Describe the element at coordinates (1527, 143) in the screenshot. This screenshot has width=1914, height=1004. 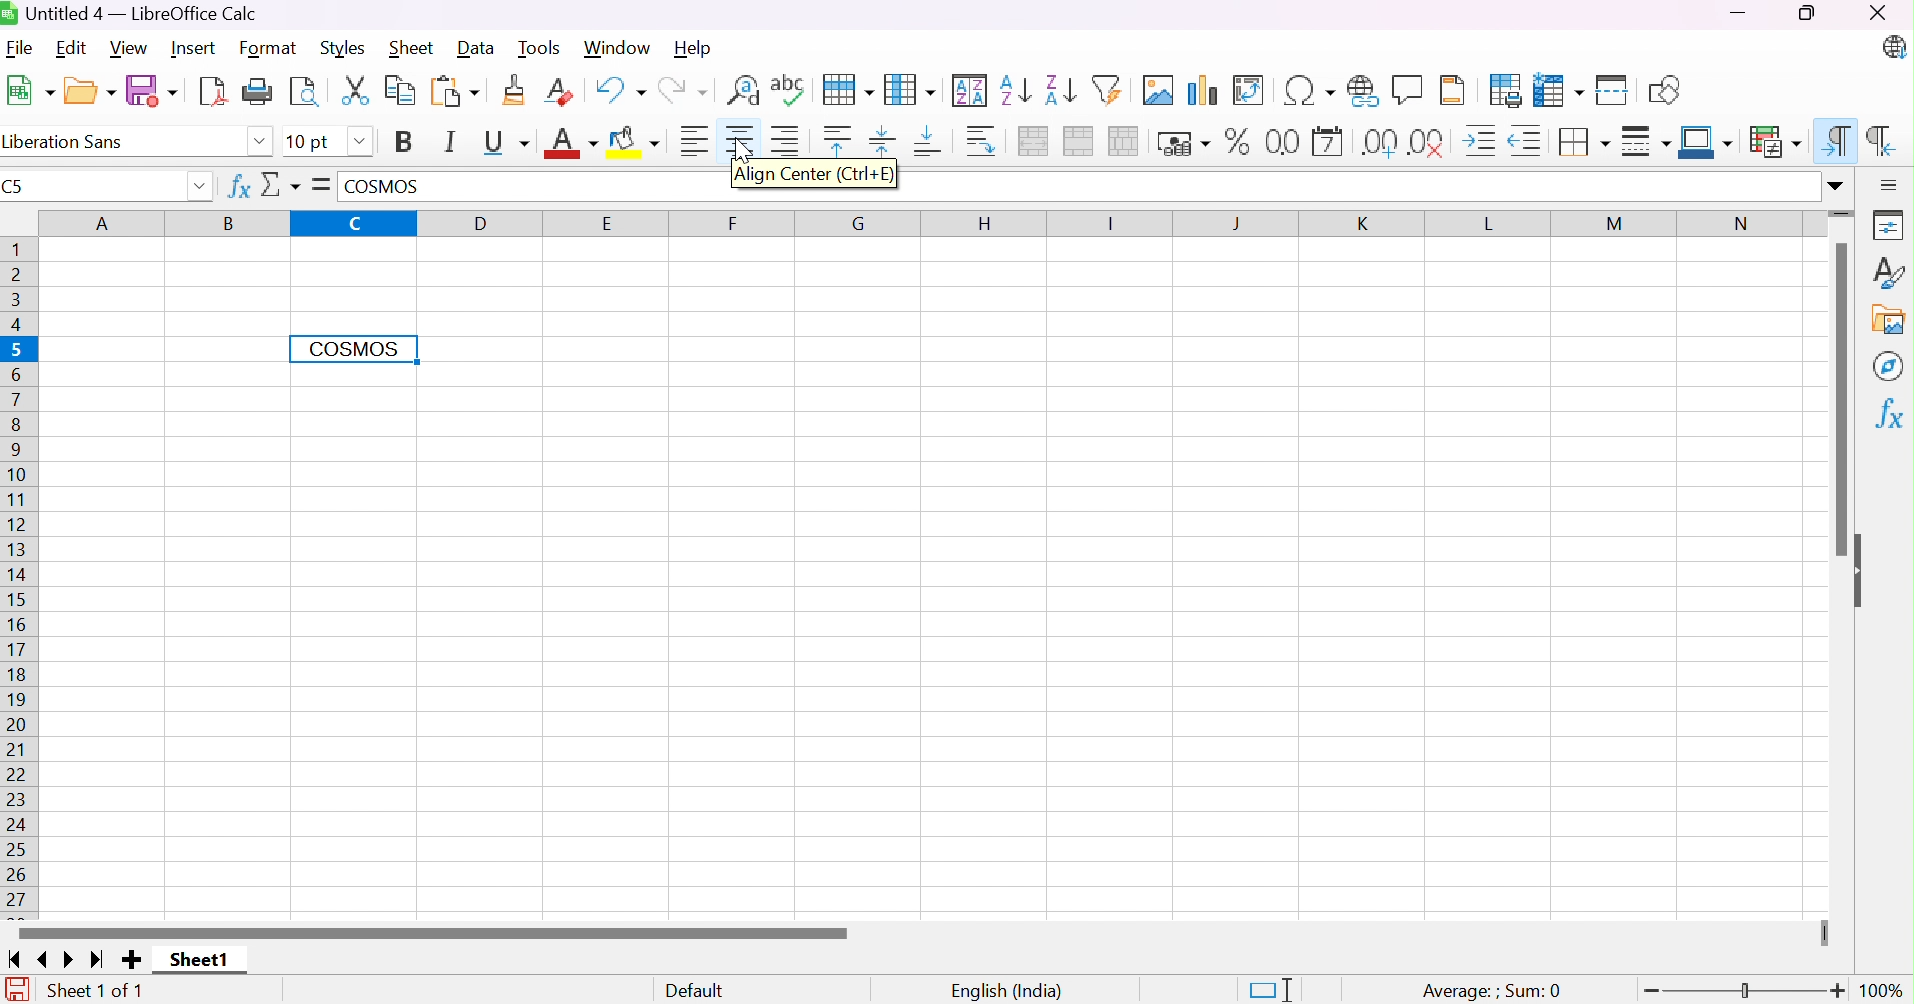
I see `Decrease Indent` at that location.